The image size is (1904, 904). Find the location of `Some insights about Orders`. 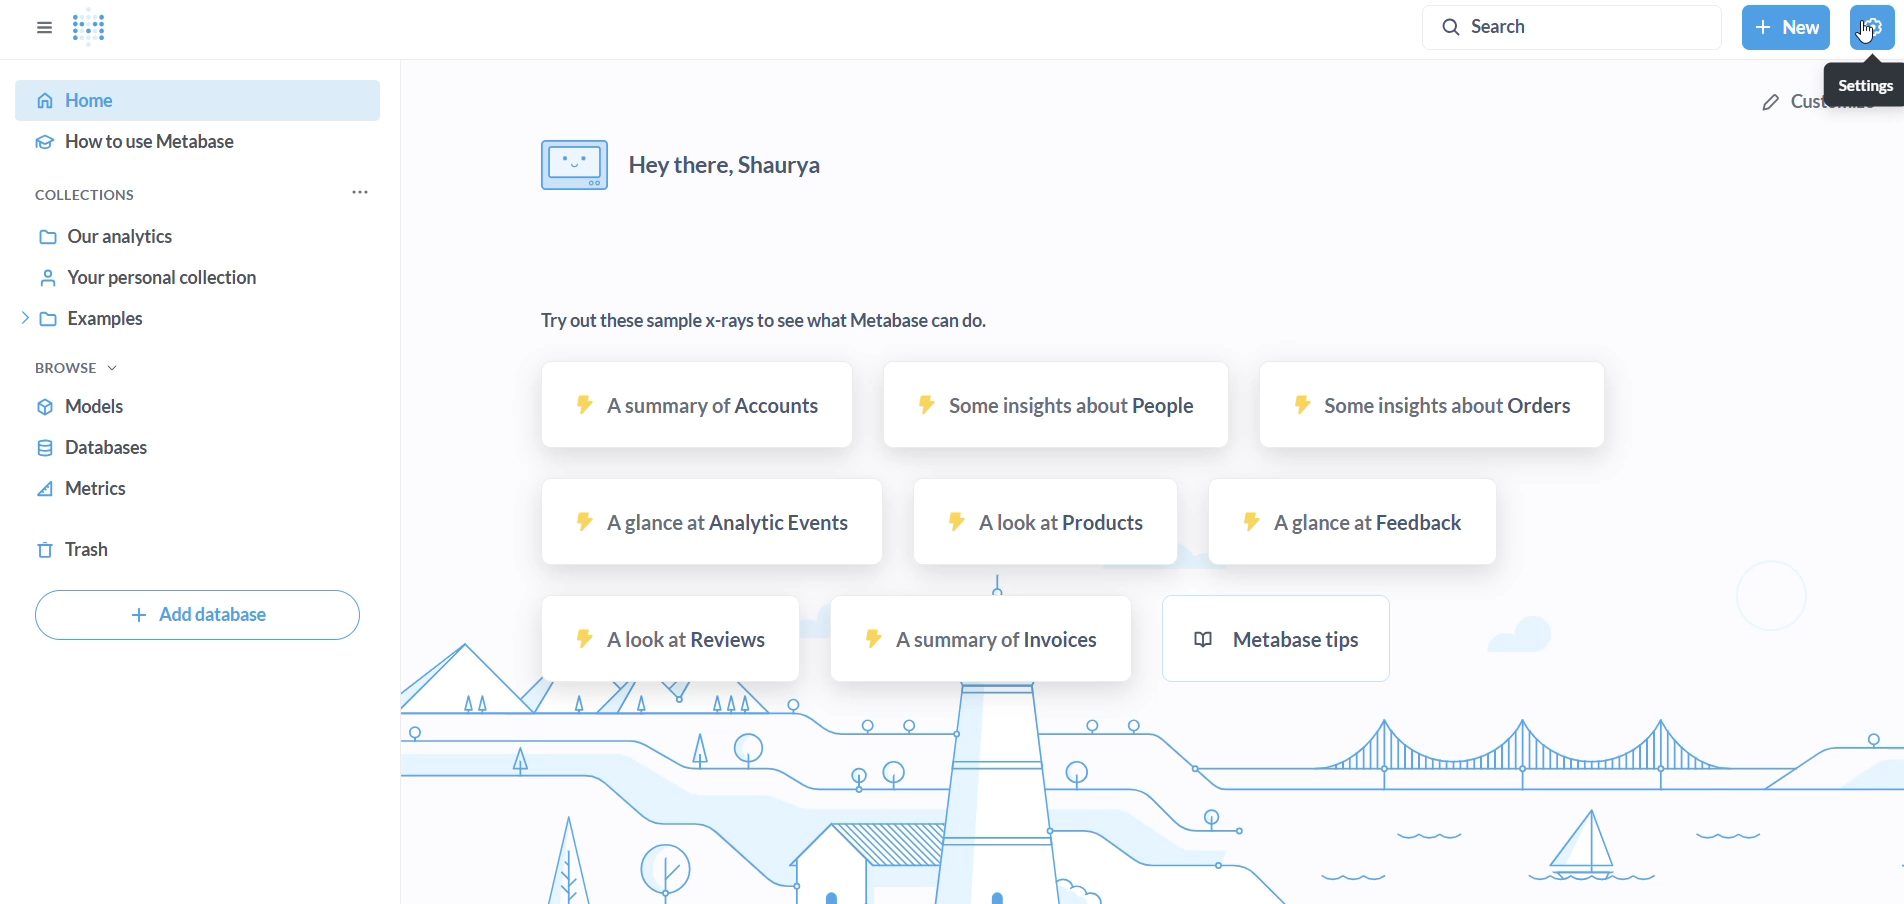

Some insights about Orders is located at coordinates (1435, 403).